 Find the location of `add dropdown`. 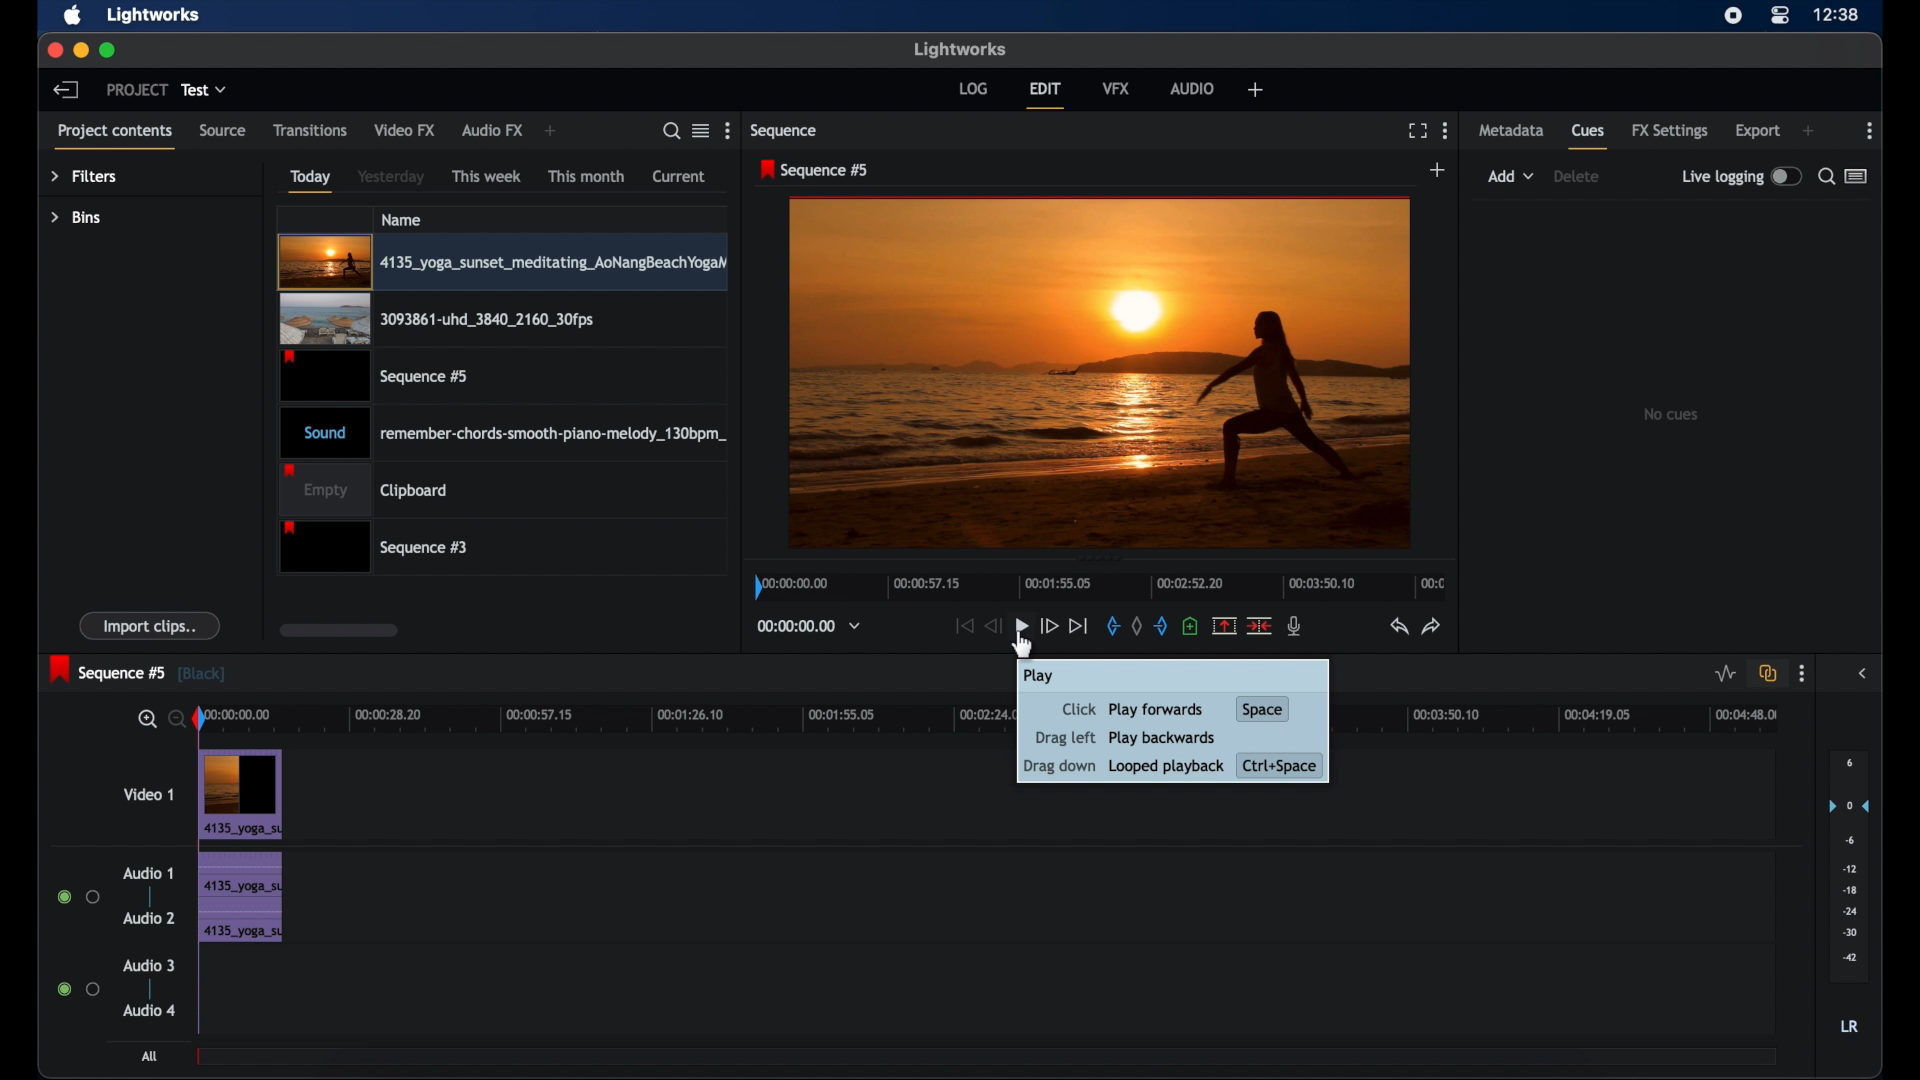

add dropdown is located at coordinates (1511, 176).